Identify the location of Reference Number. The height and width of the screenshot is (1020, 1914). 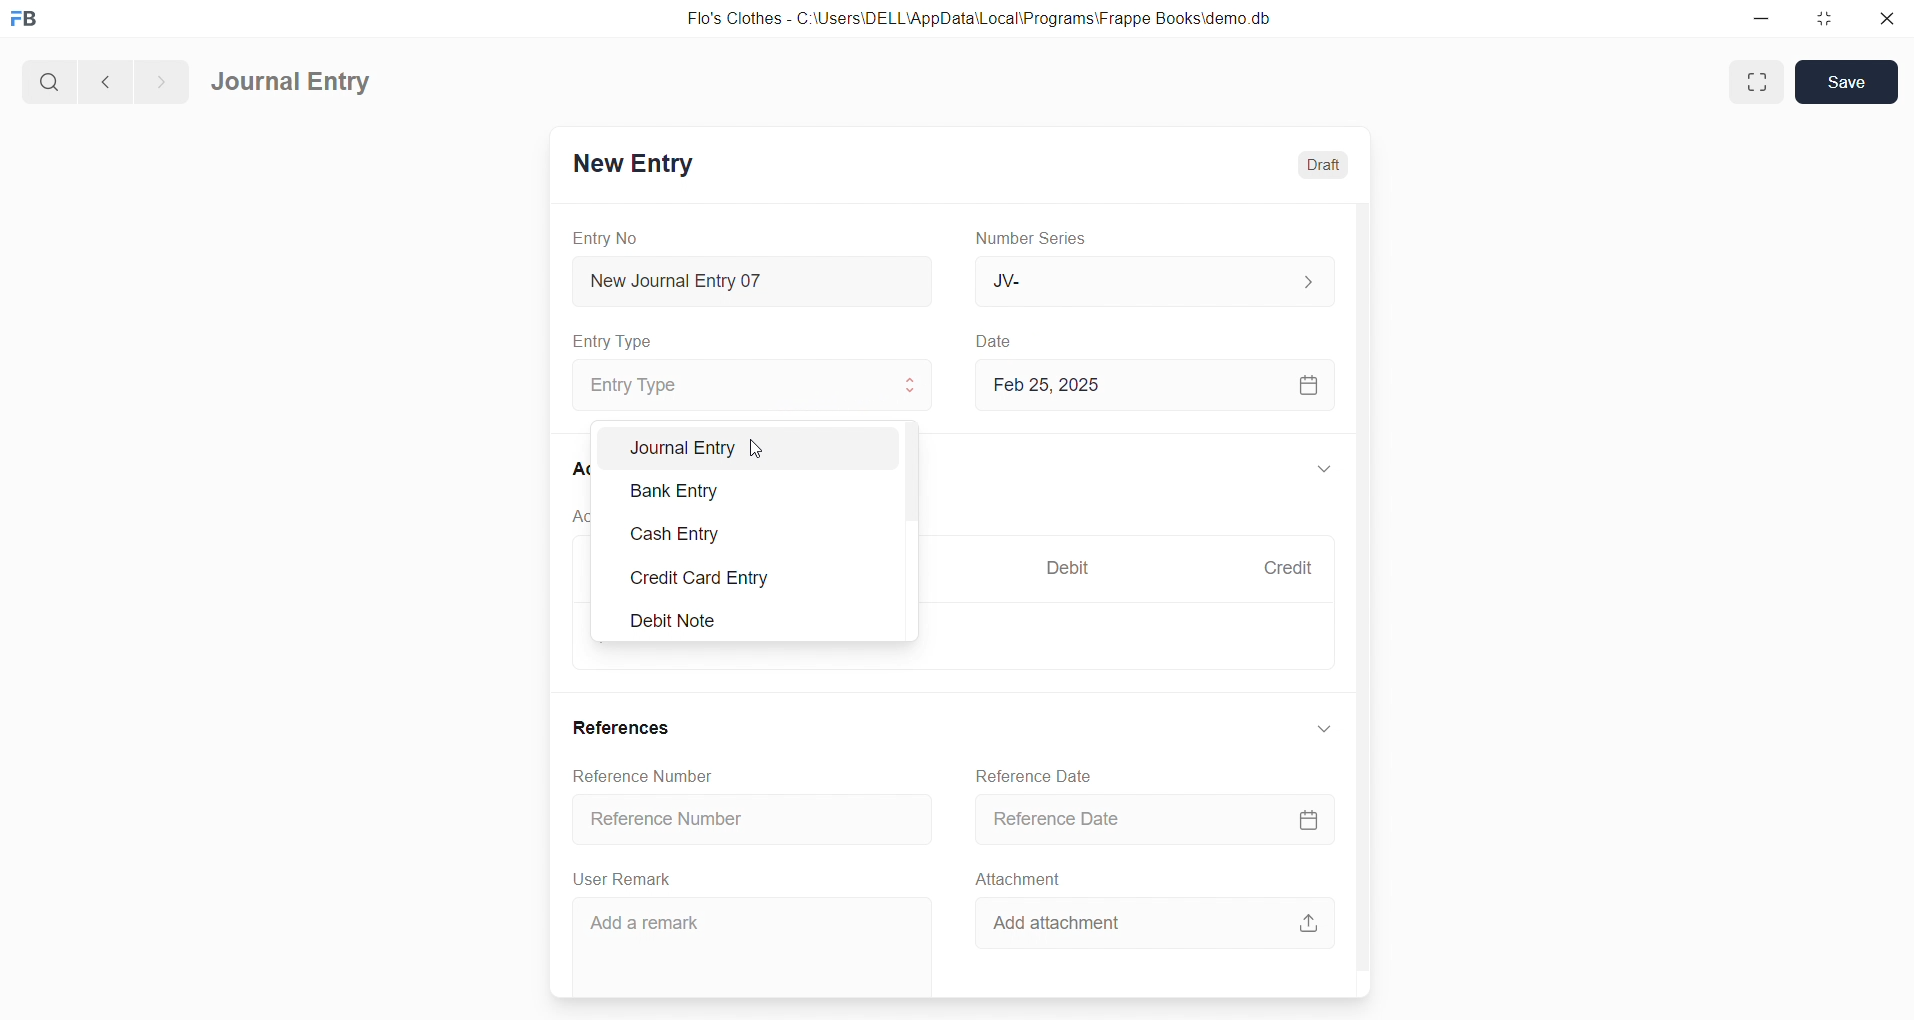
(641, 776).